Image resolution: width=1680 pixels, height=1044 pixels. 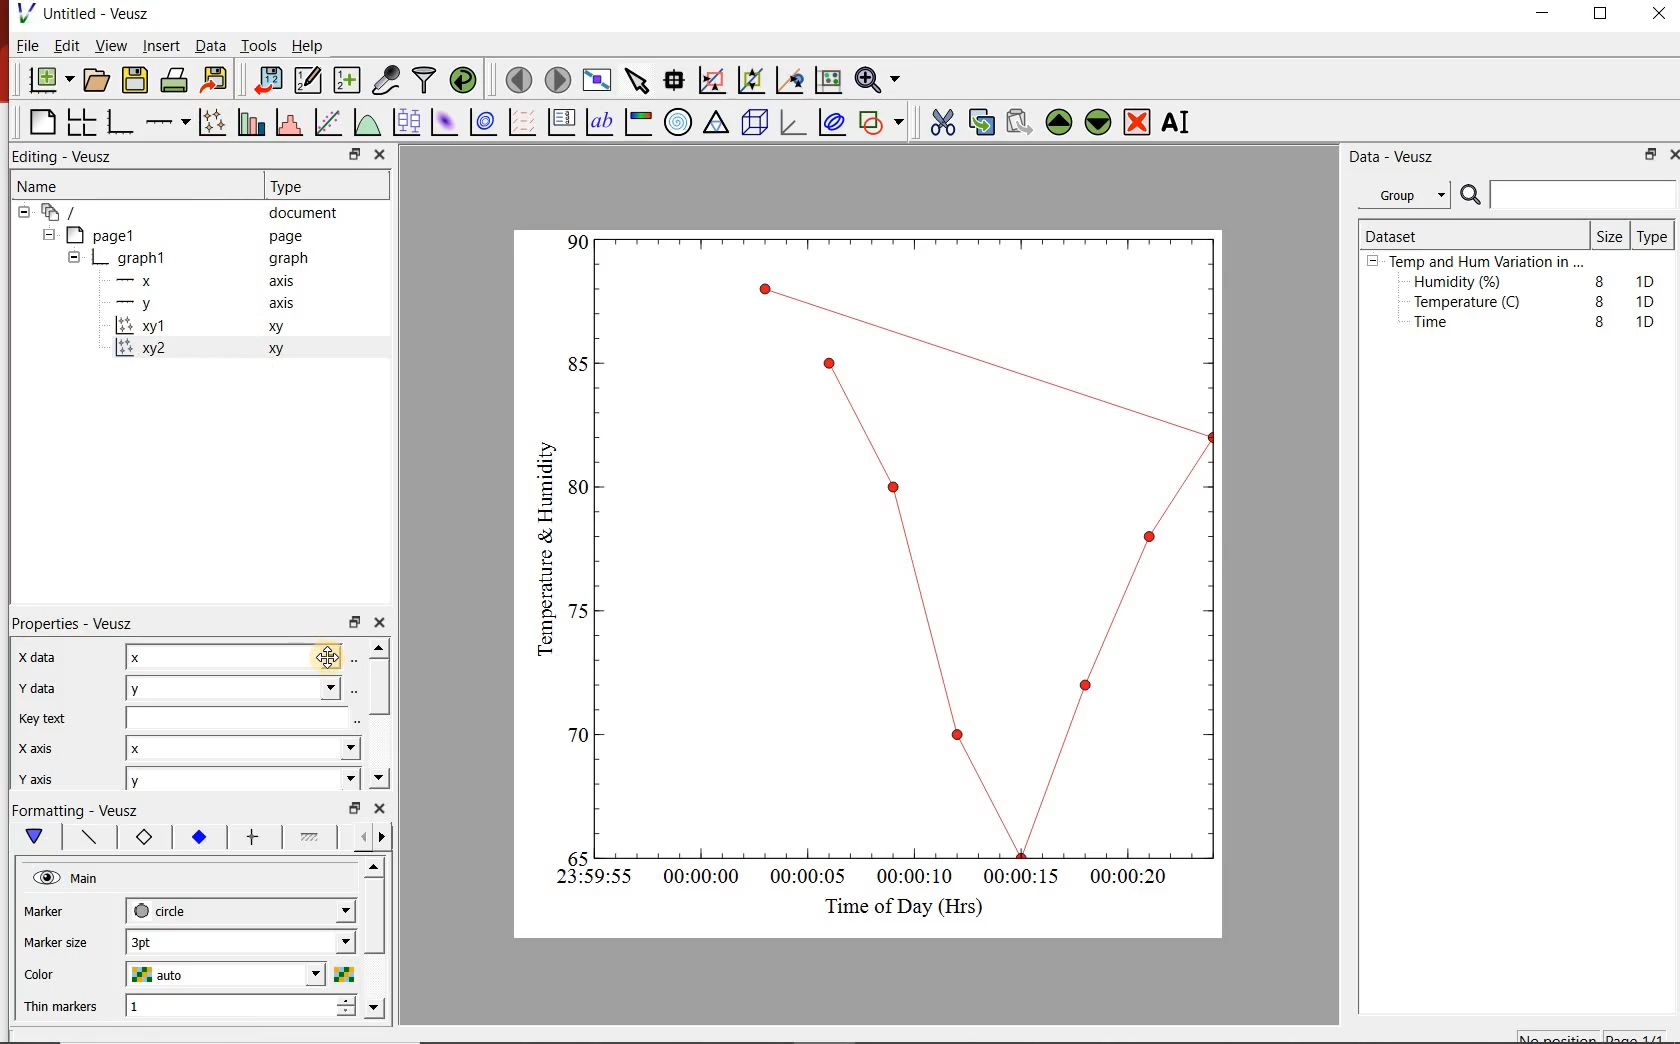 What do you see at coordinates (1650, 279) in the screenshot?
I see `1D` at bounding box center [1650, 279].